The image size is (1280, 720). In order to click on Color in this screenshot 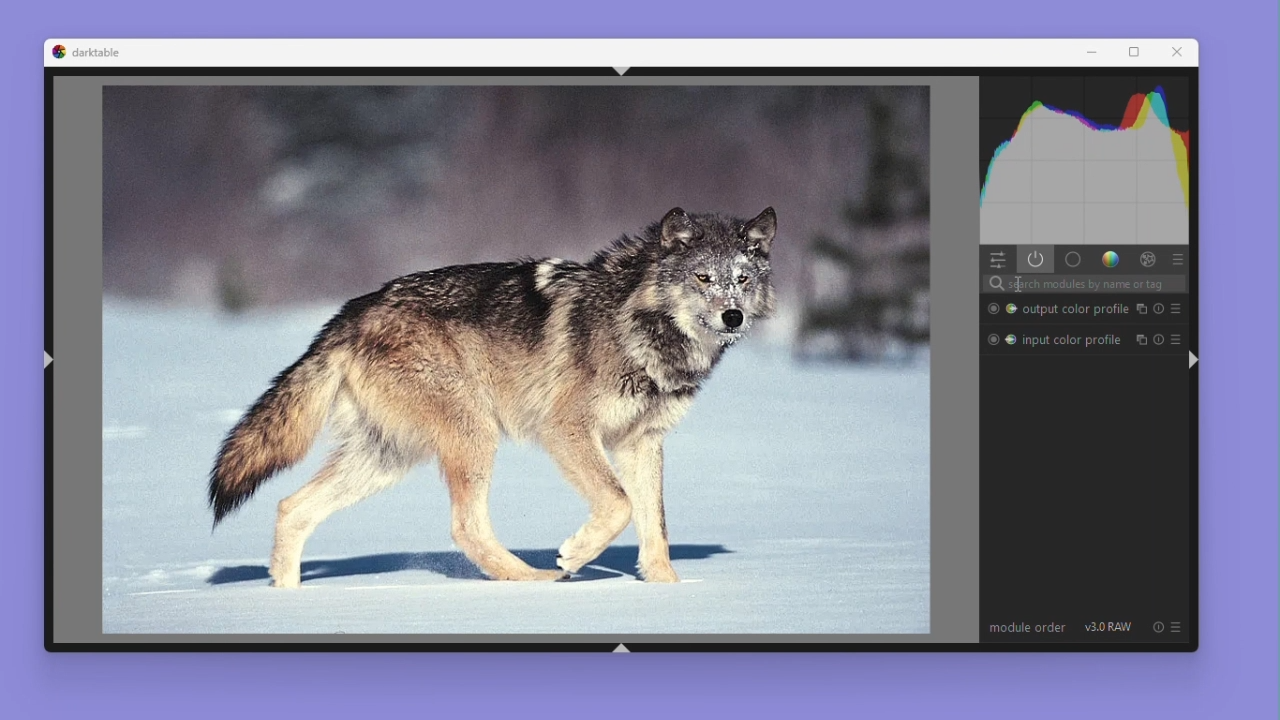, I will do `click(1110, 260)`.